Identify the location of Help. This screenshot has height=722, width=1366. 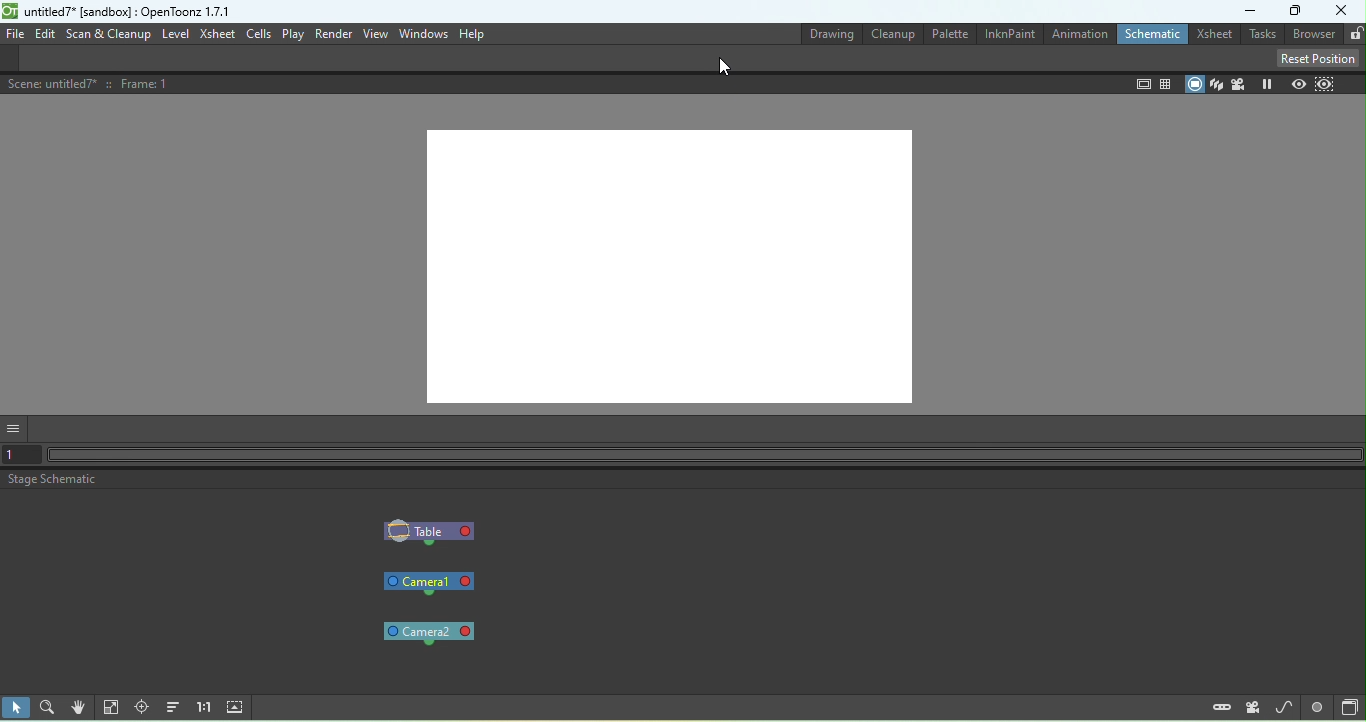
(474, 34).